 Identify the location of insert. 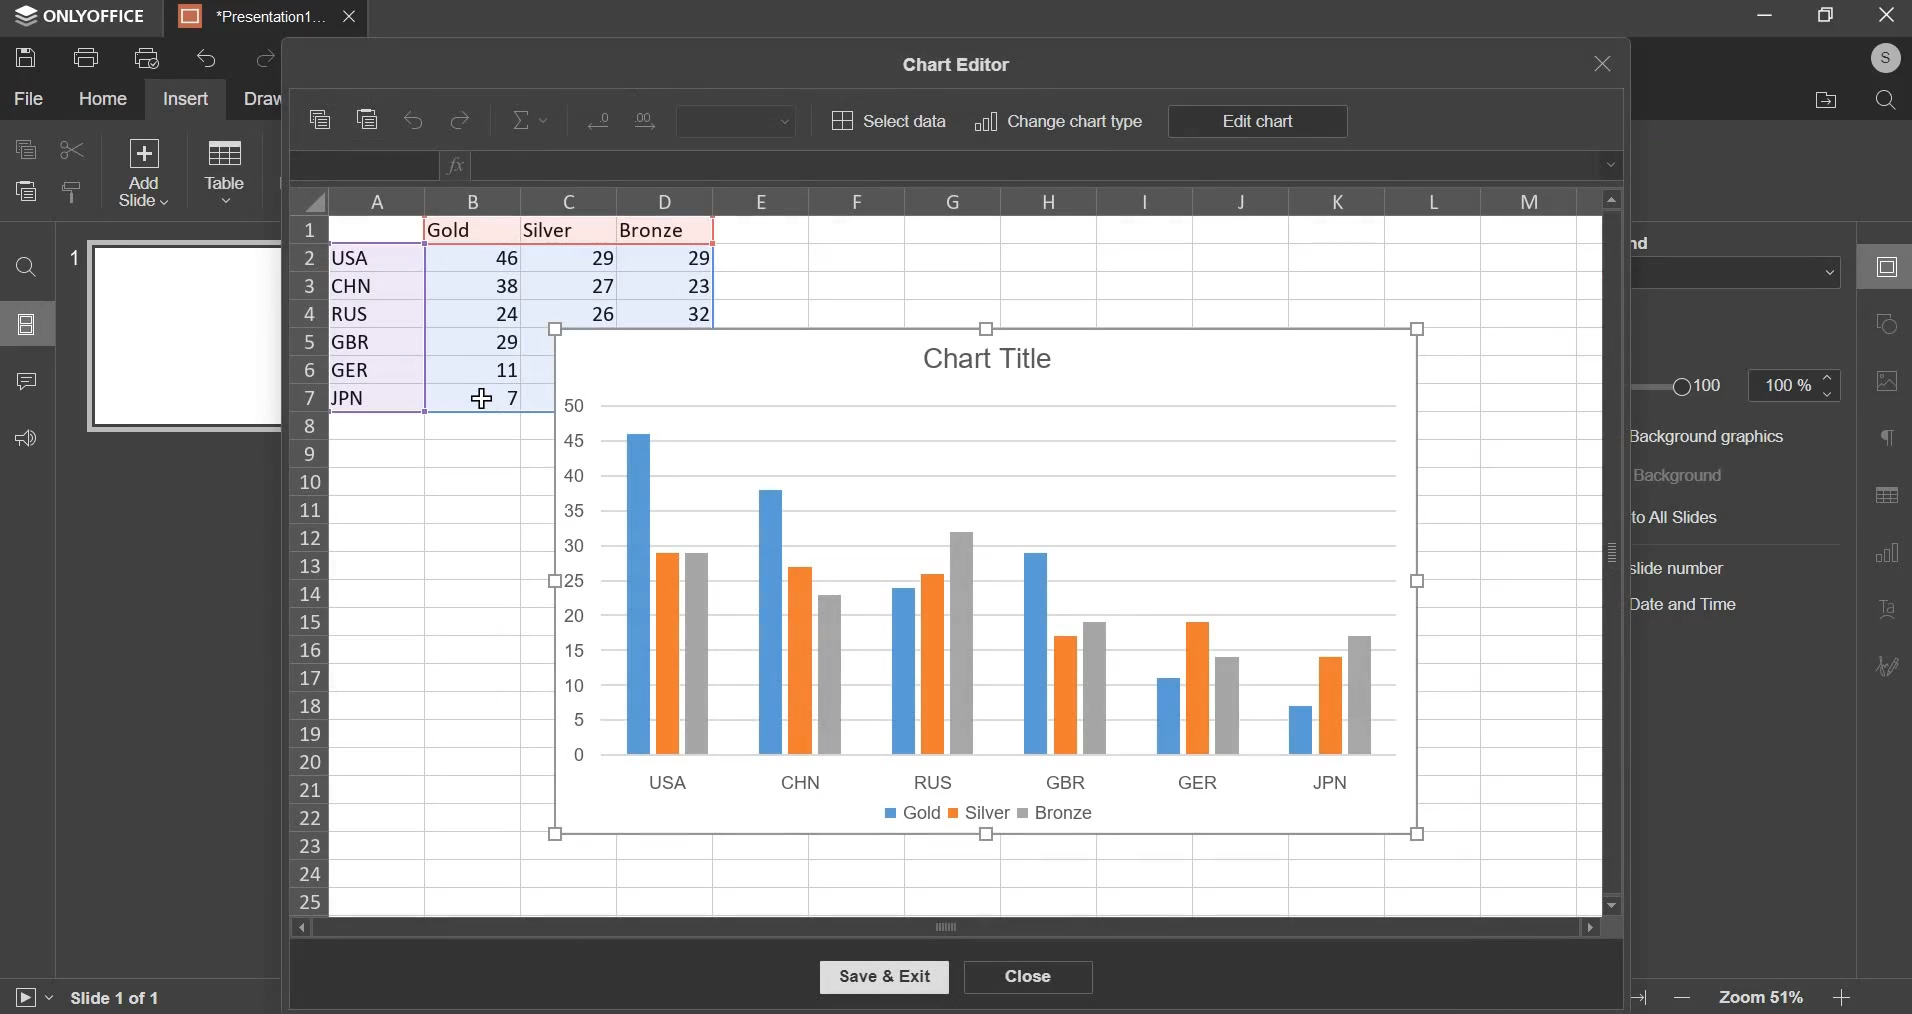
(184, 99).